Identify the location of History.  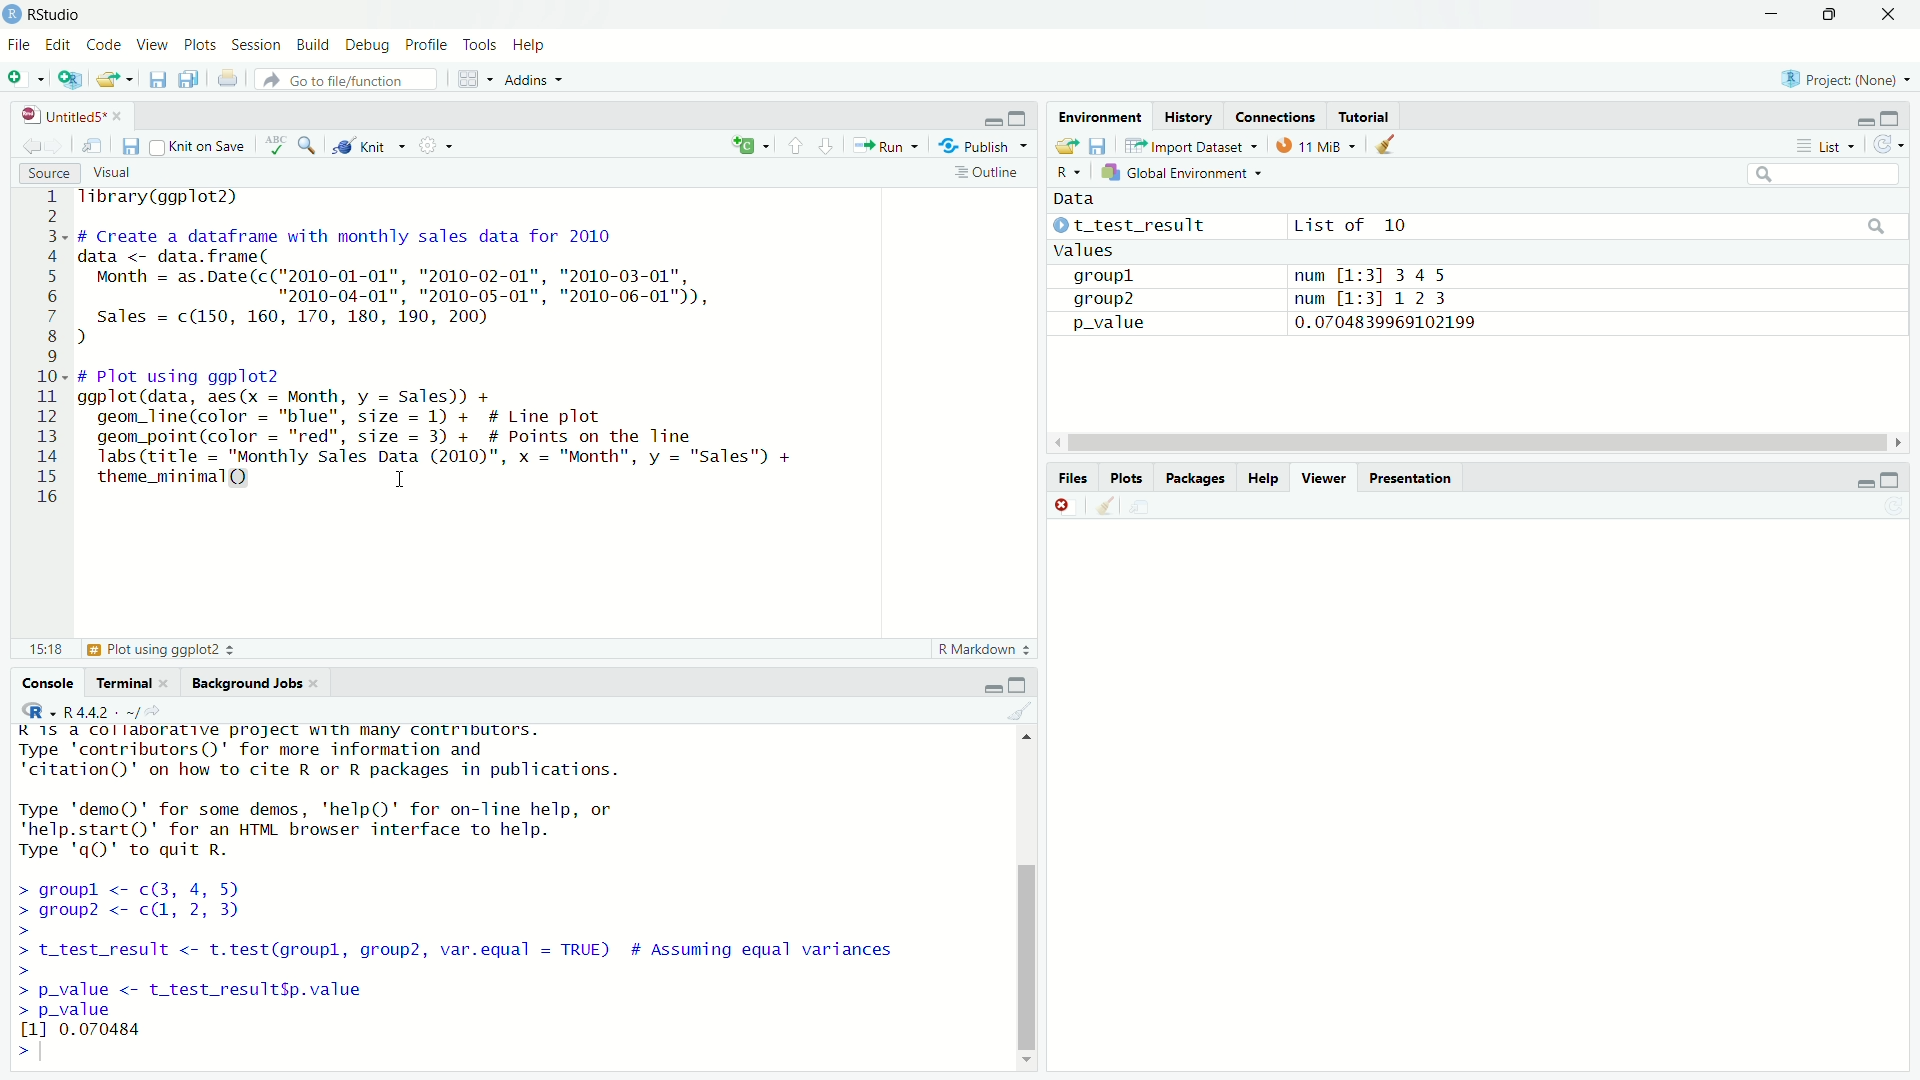
(1190, 115).